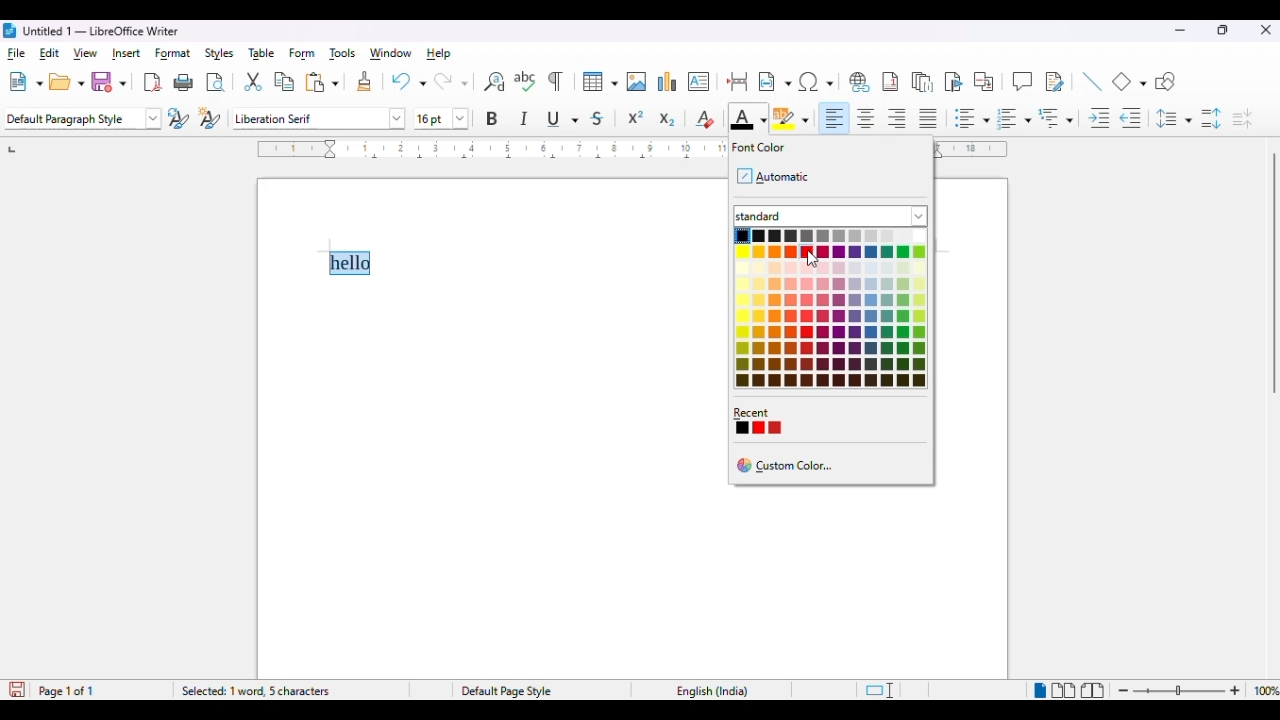  What do you see at coordinates (758, 422) in the screenshot?
I see `recent colors` at bounding box center [758, 422].